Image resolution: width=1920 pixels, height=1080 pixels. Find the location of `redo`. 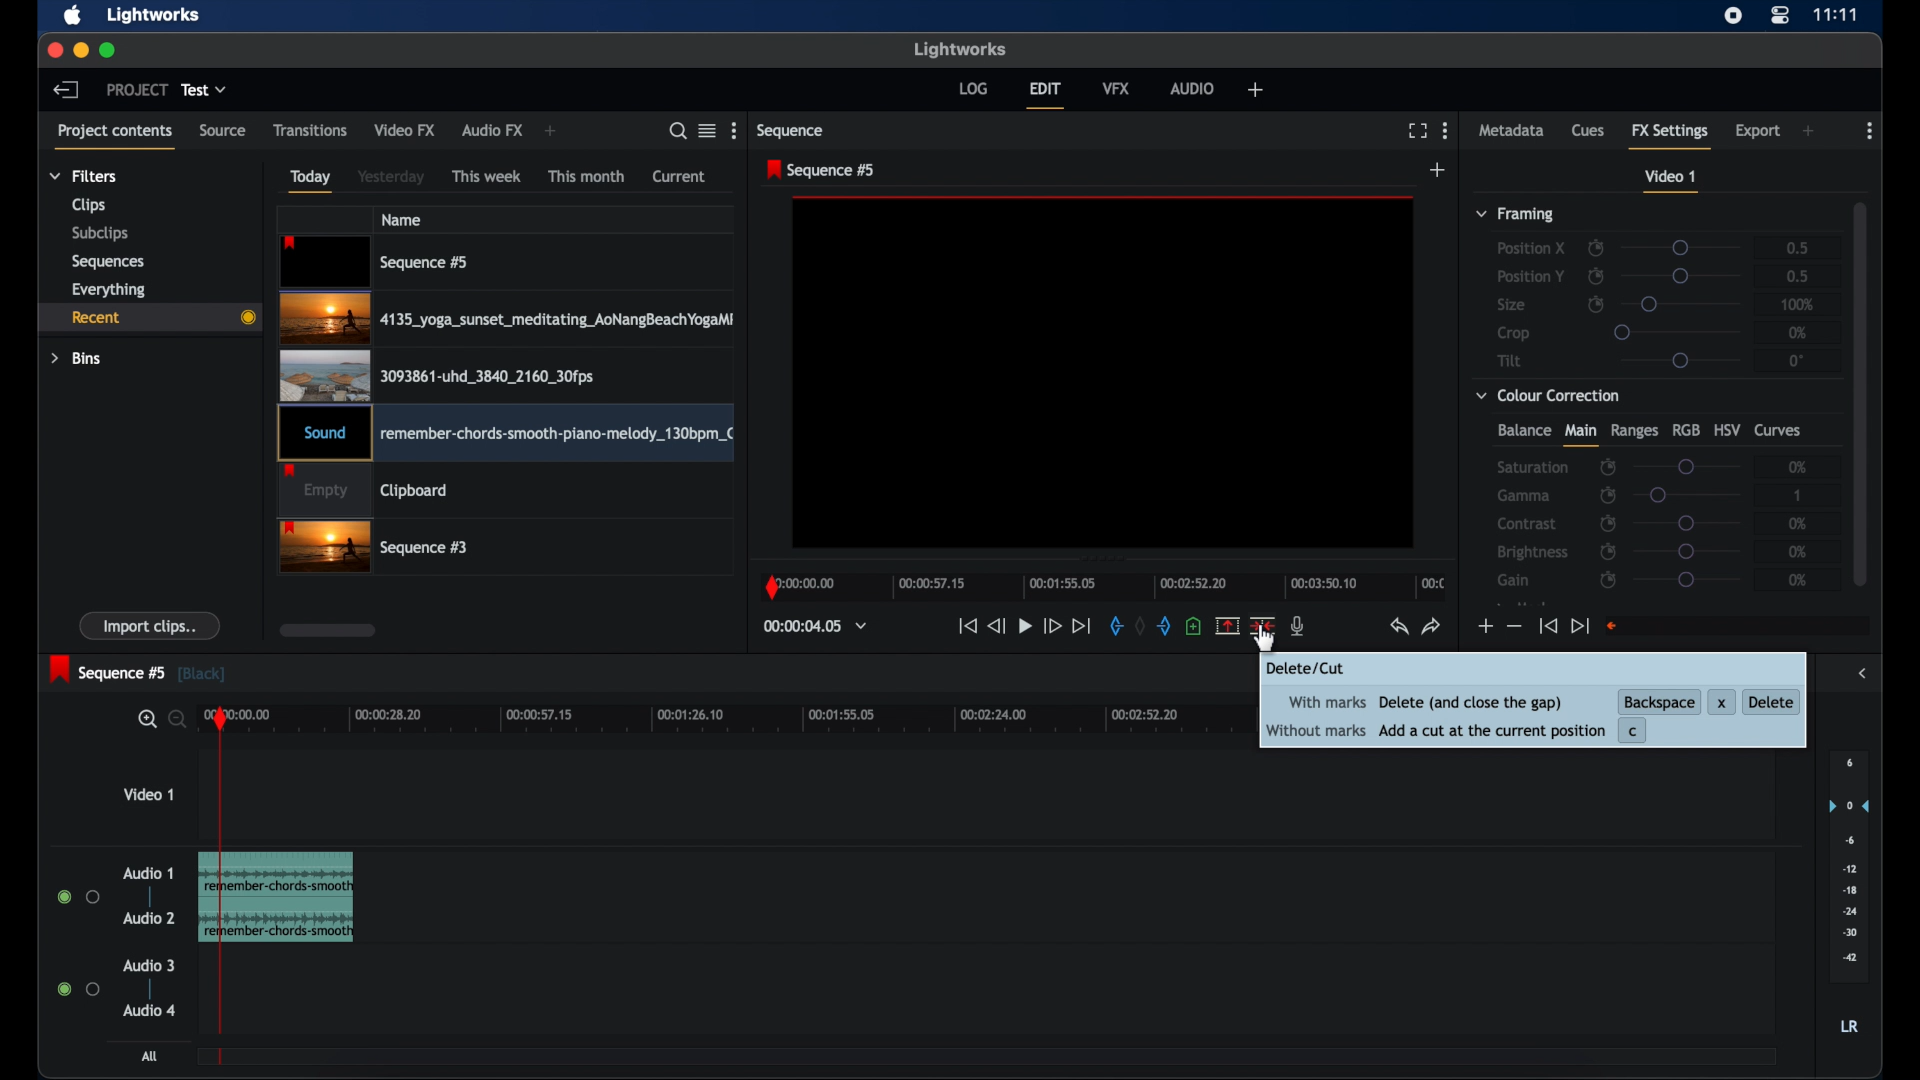

redo is located at coordinates (1432, 627).